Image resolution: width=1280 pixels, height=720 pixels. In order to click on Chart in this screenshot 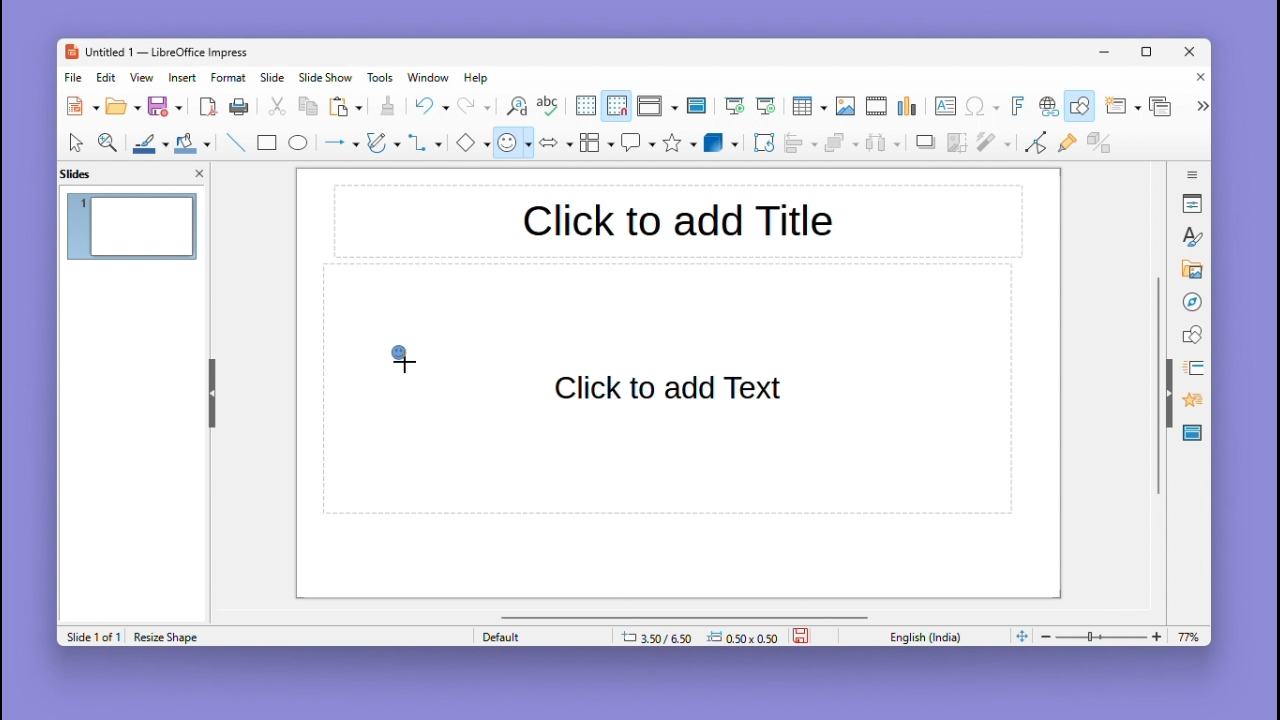, I will do `click(909, 107)`.